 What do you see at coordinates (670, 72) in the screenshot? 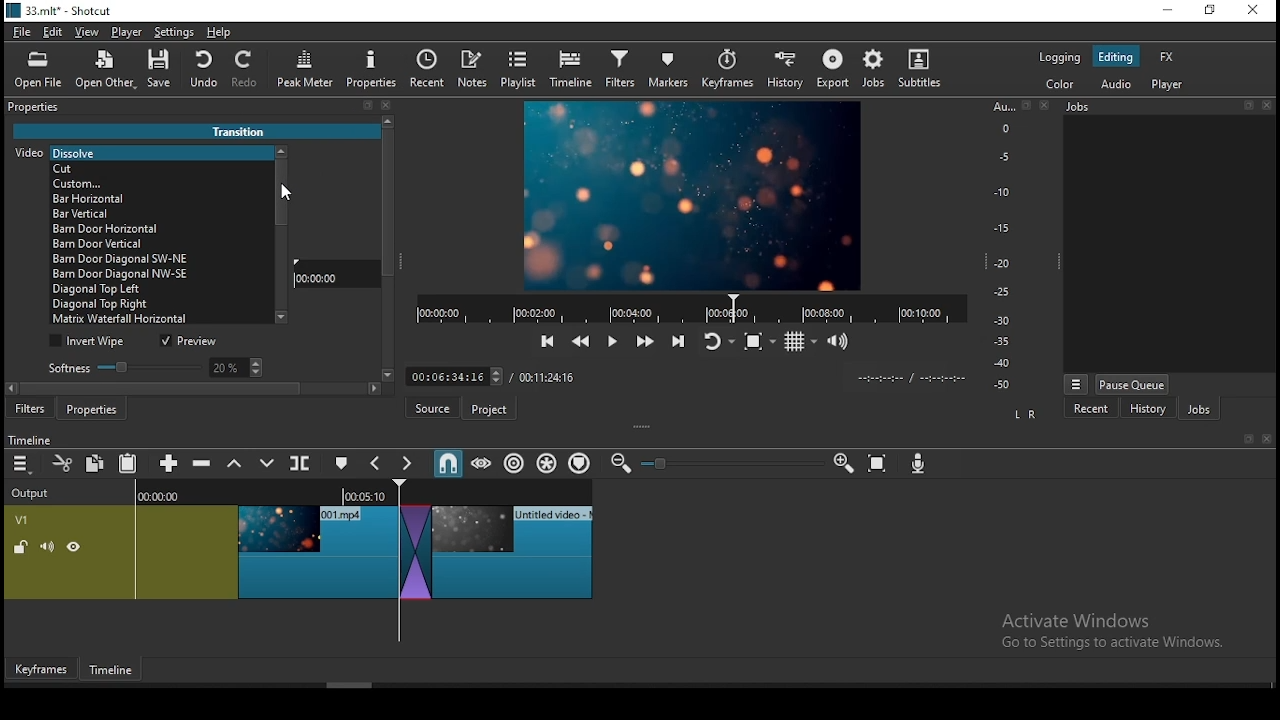
I see `markers` at bounding box center [670, 72].